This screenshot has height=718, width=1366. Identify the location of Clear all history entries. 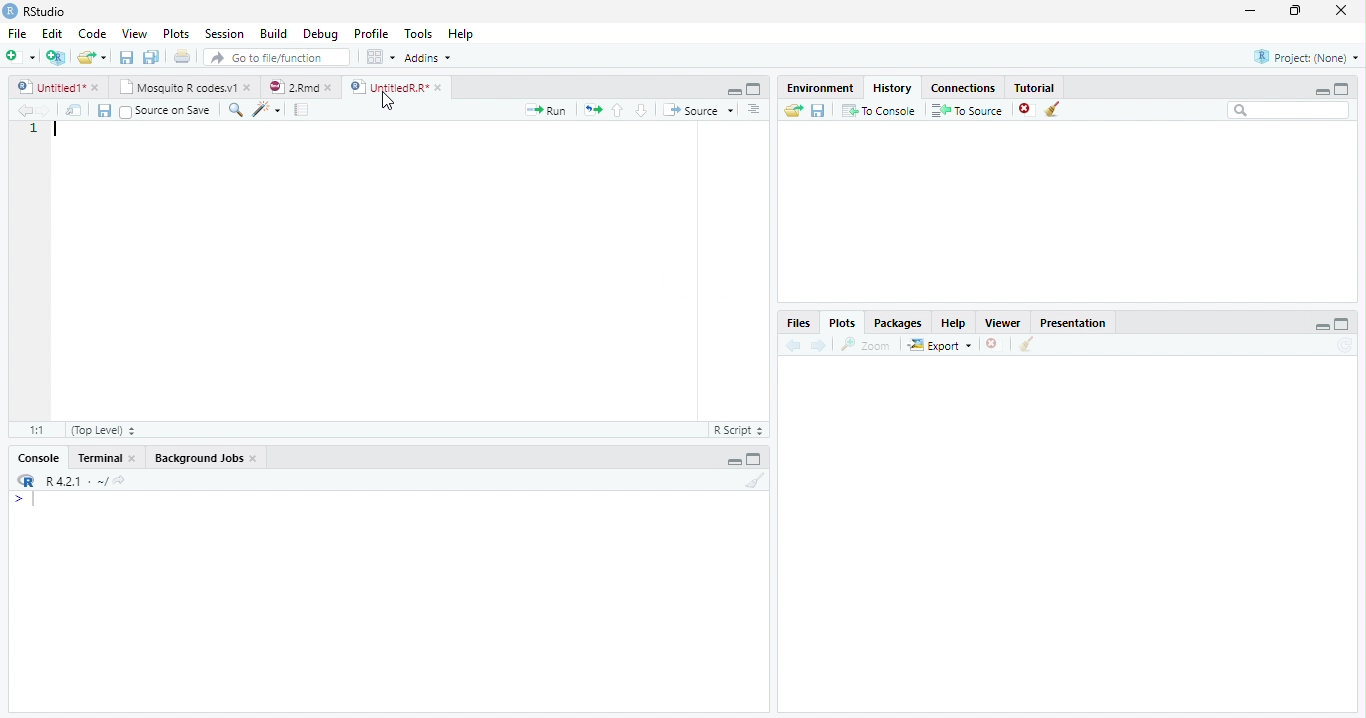
(1055, 109).